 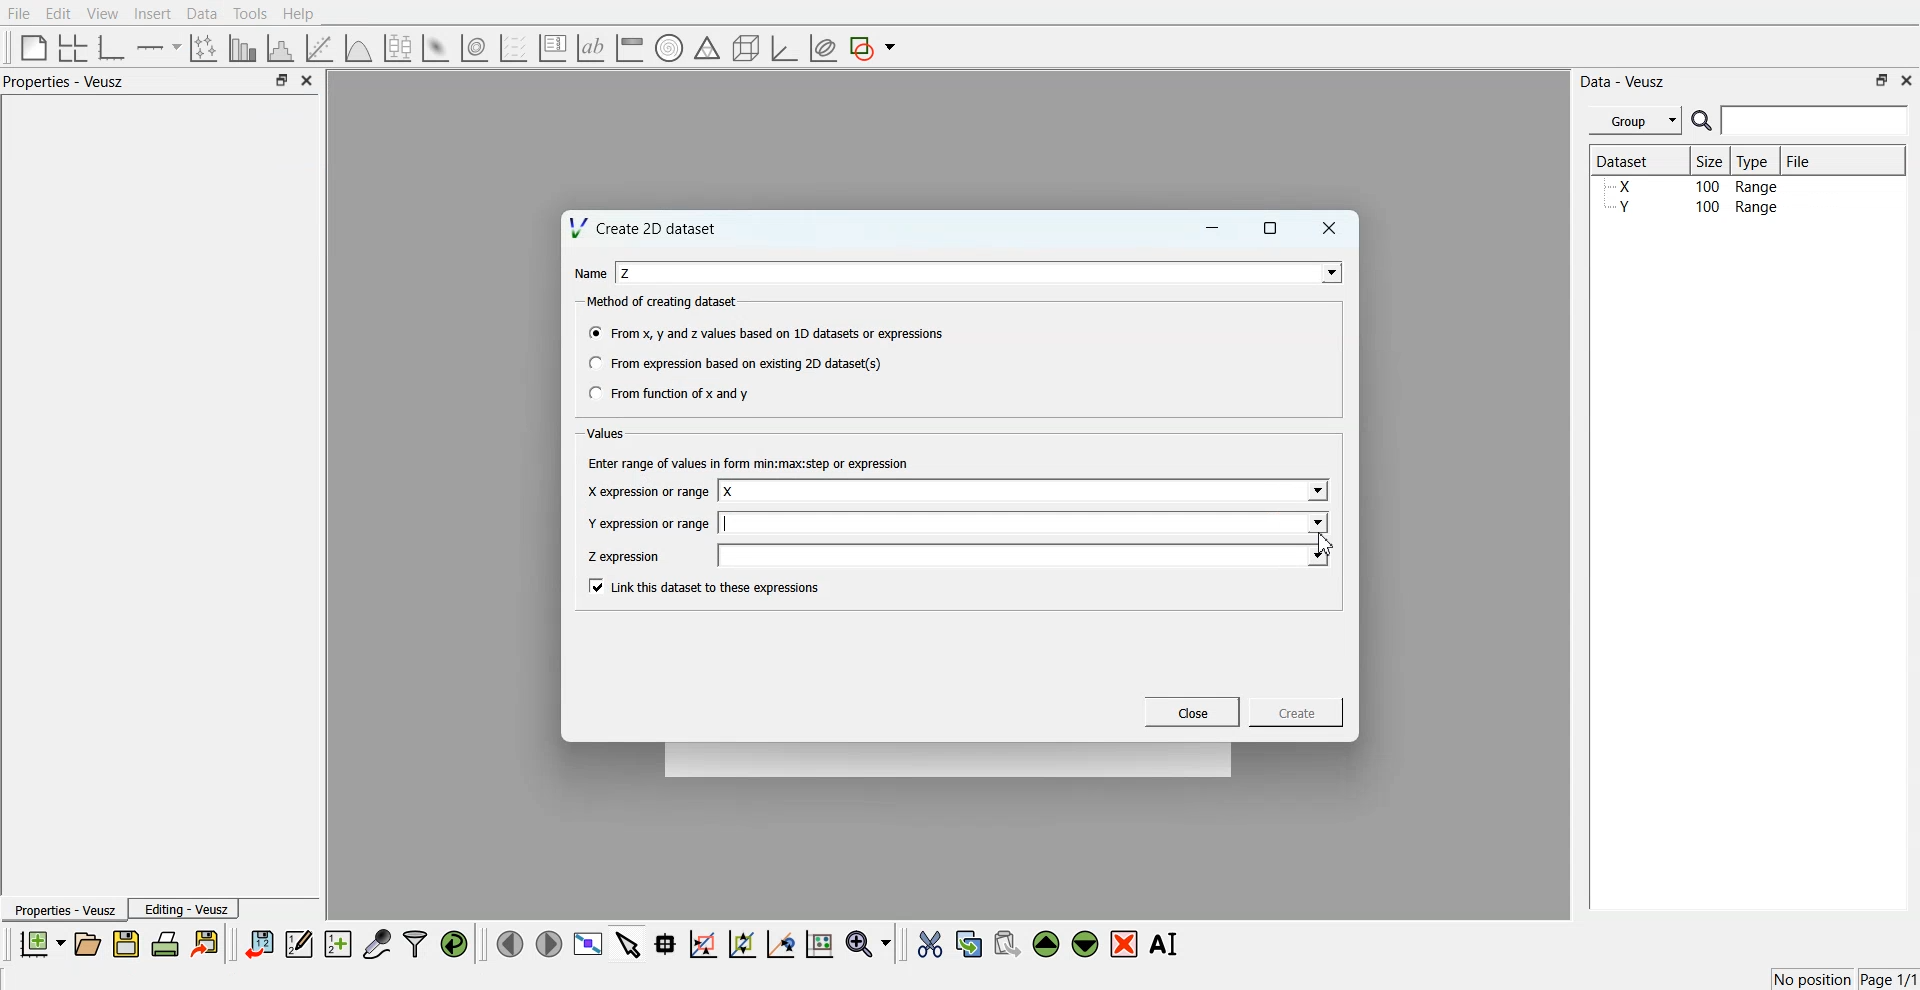 I want to click on Remove the selected widget, so click(x=1124, y=945).